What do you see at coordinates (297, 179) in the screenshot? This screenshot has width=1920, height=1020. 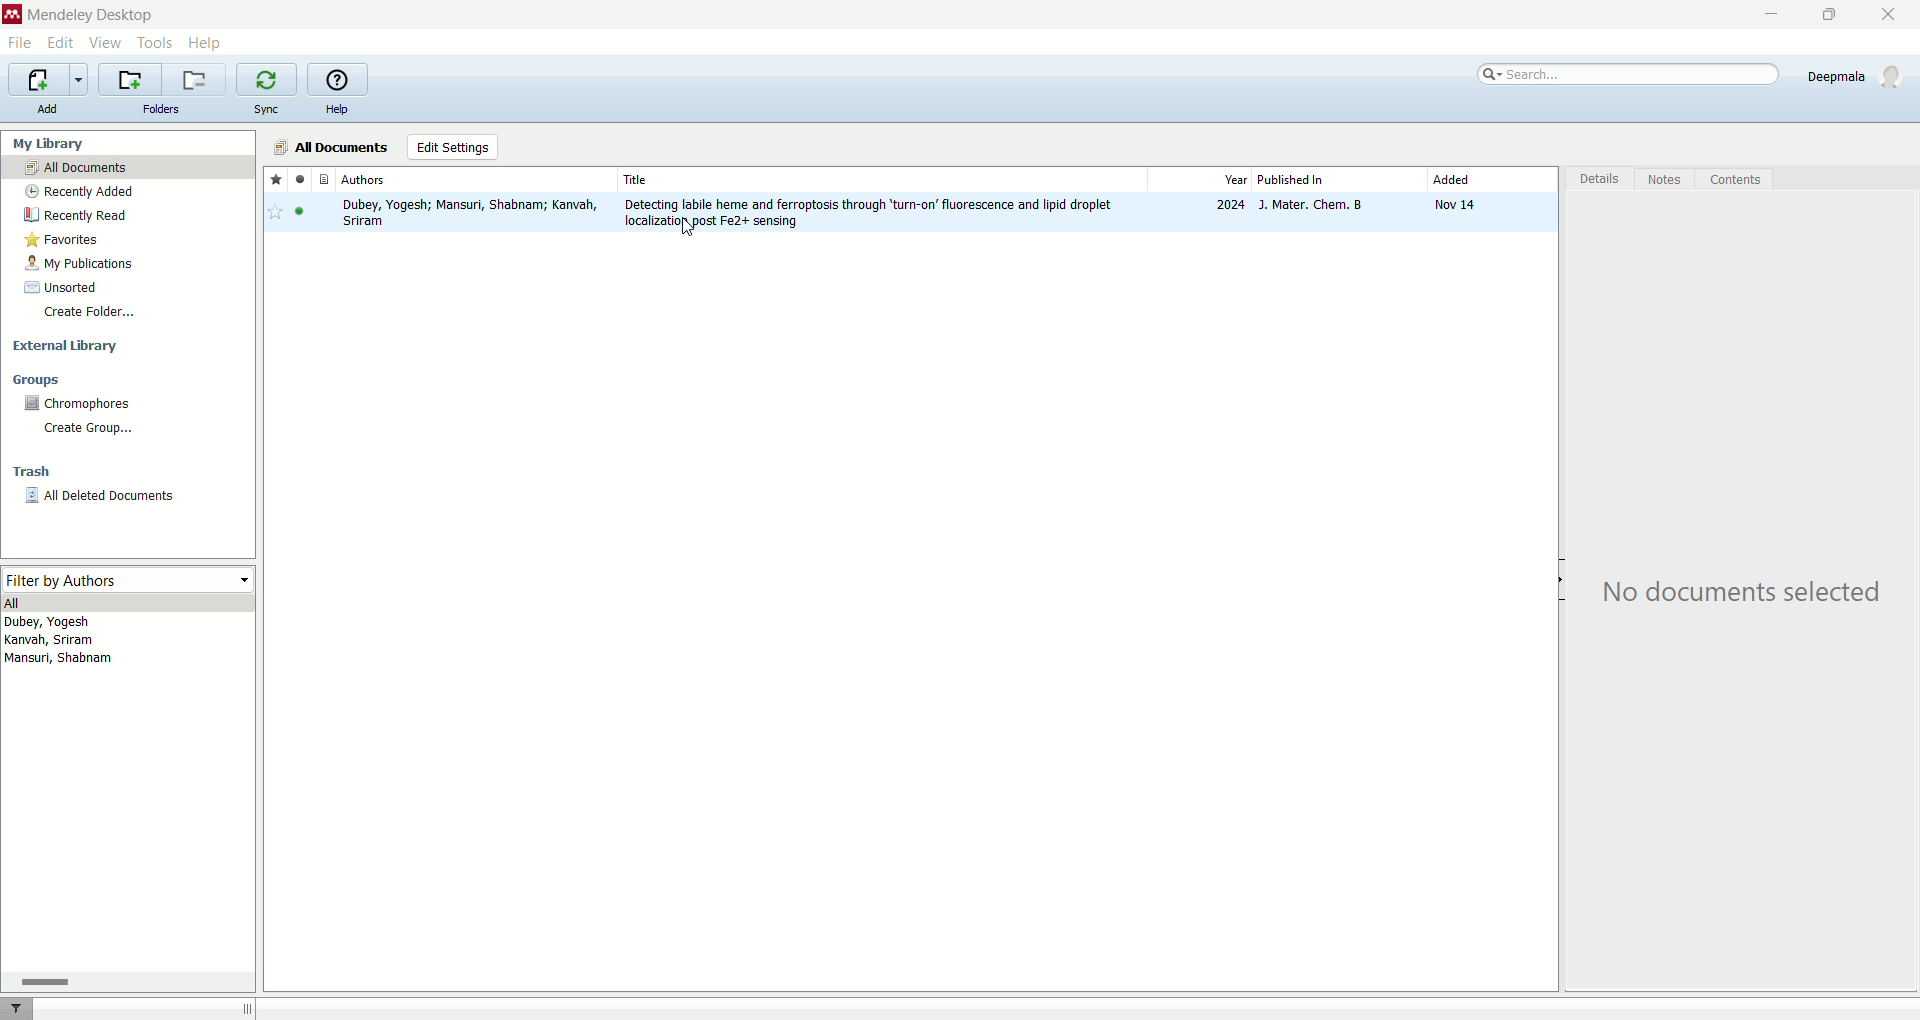 I see `read/unread` at bounding box center [297, 179].